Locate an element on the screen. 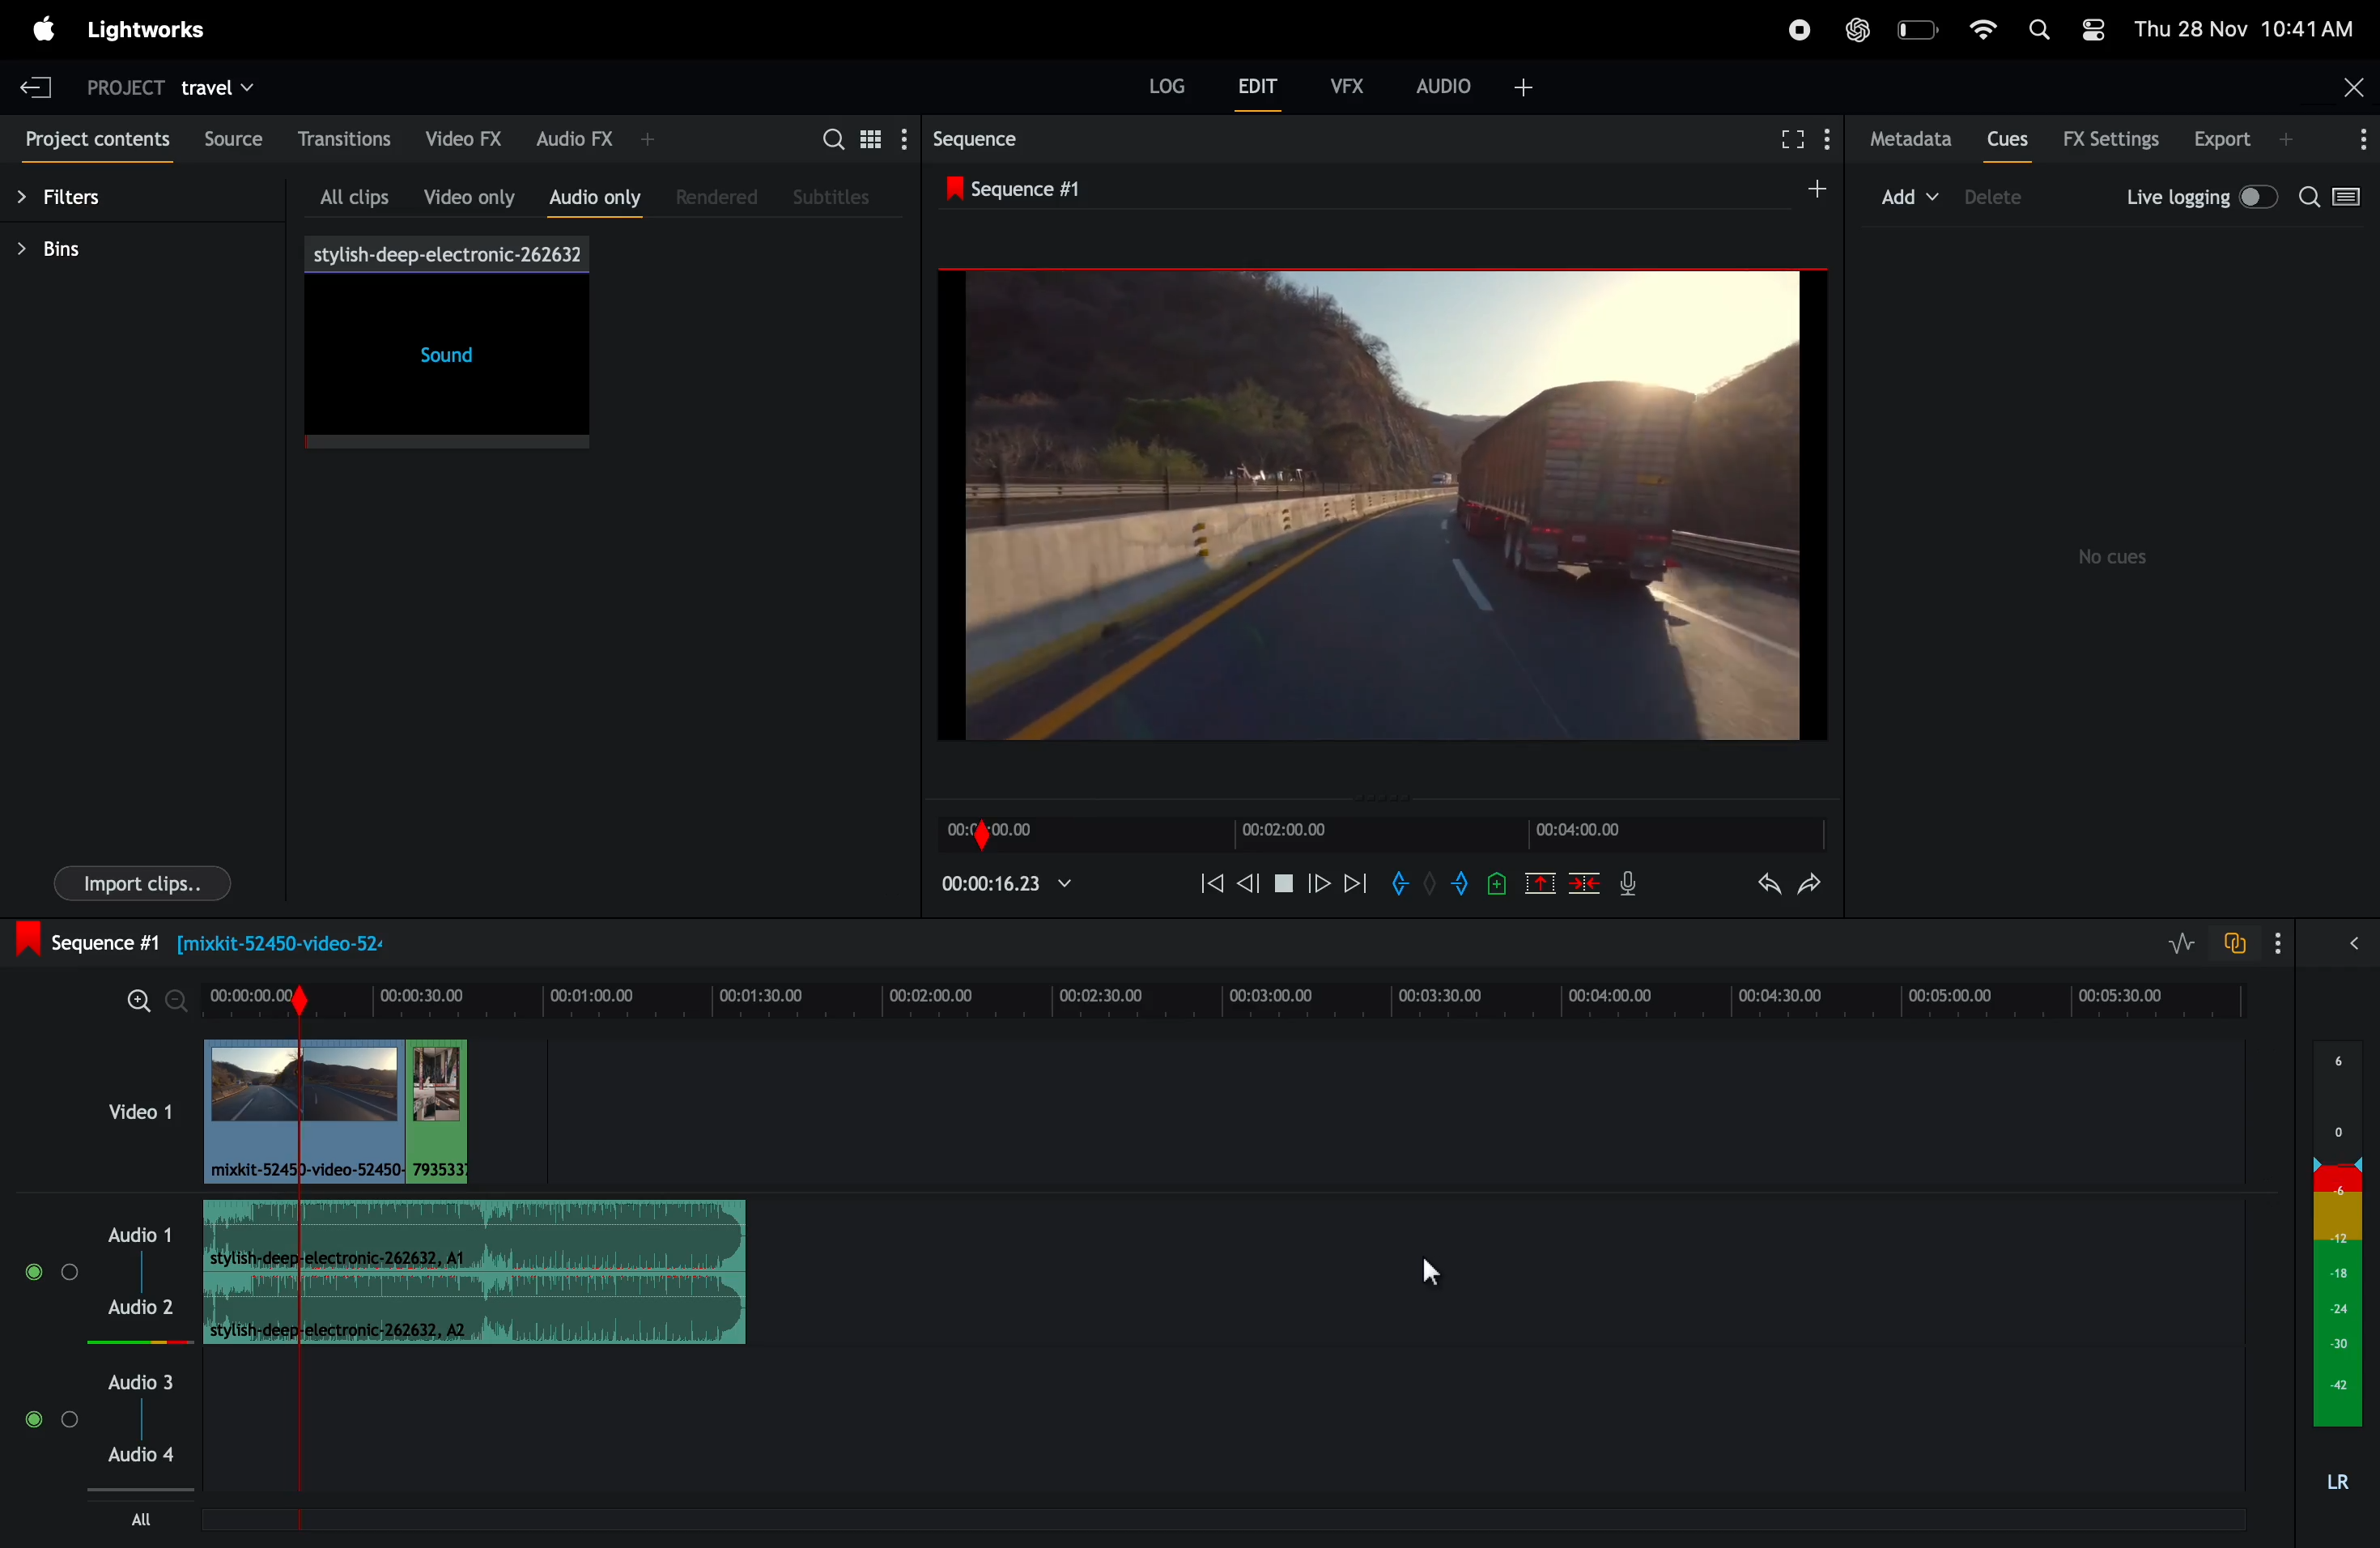  full screen is located at coordinates (1797, 138).